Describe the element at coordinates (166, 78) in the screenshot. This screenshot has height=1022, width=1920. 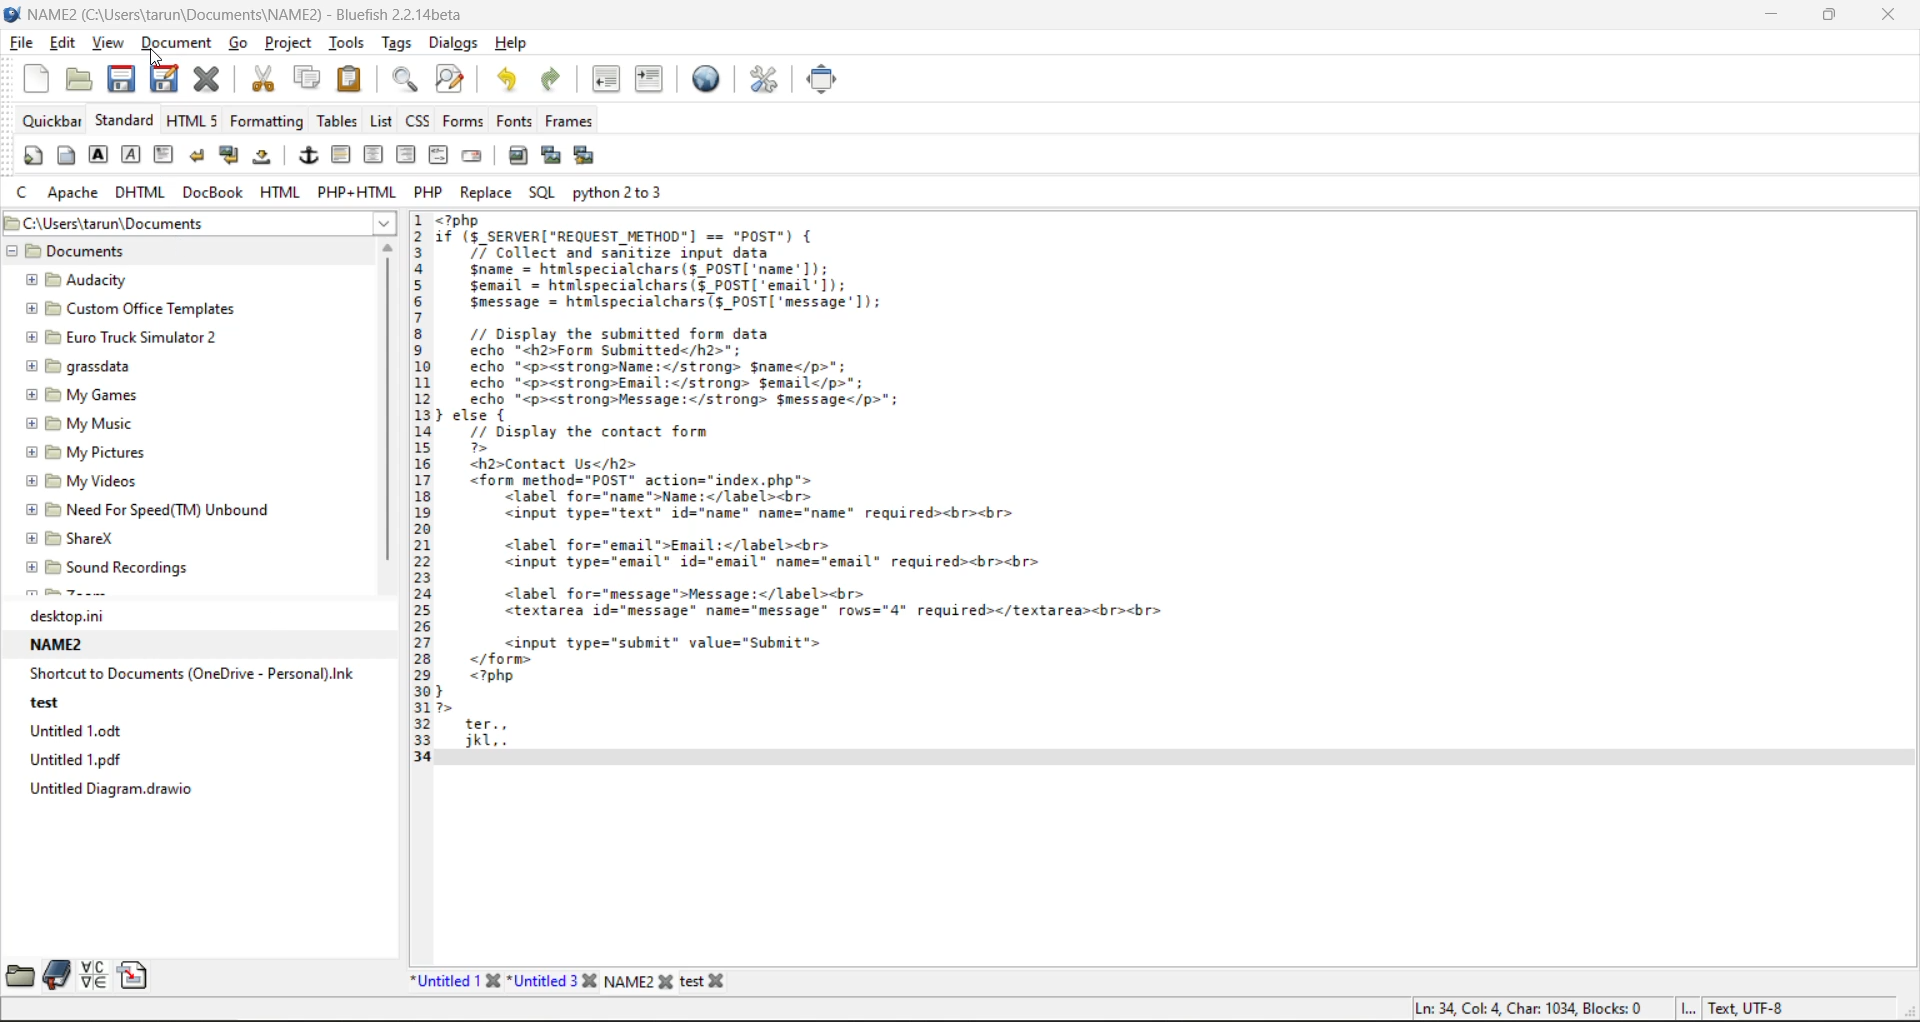
I see `save as` at that location.